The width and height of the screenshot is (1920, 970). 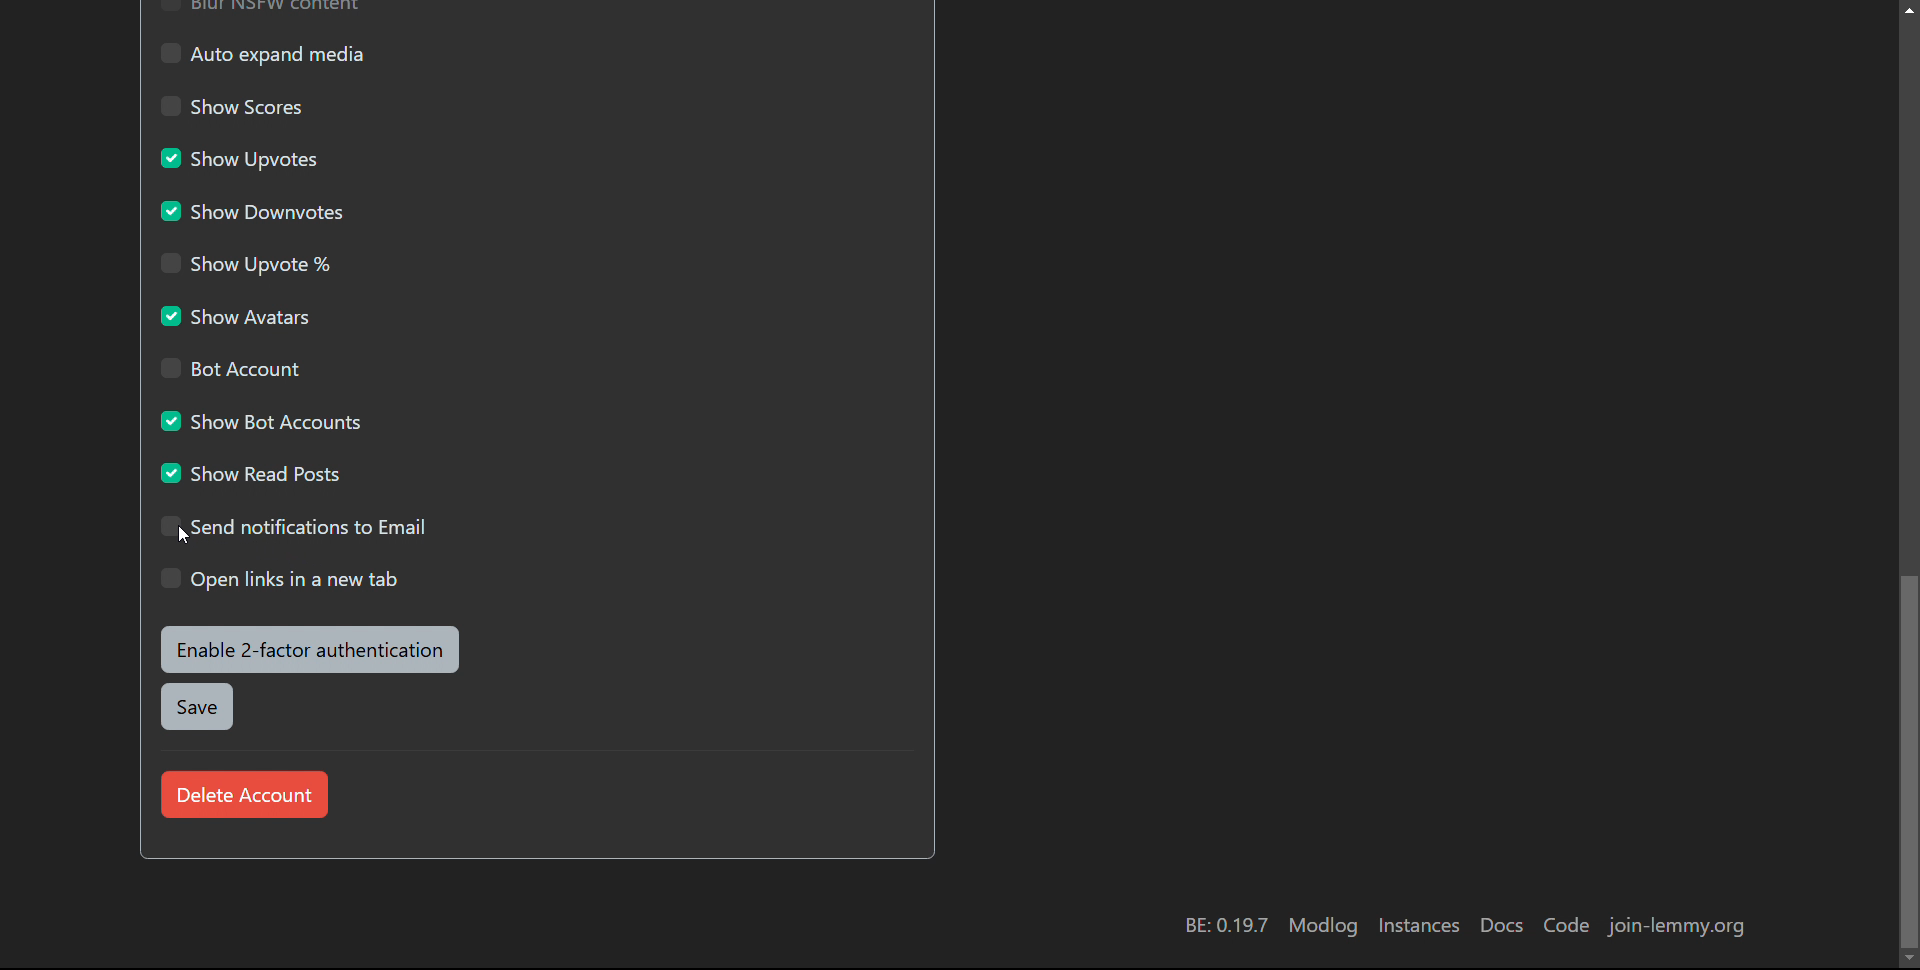 I want to click on modlog, so click(x=1322, y=926).